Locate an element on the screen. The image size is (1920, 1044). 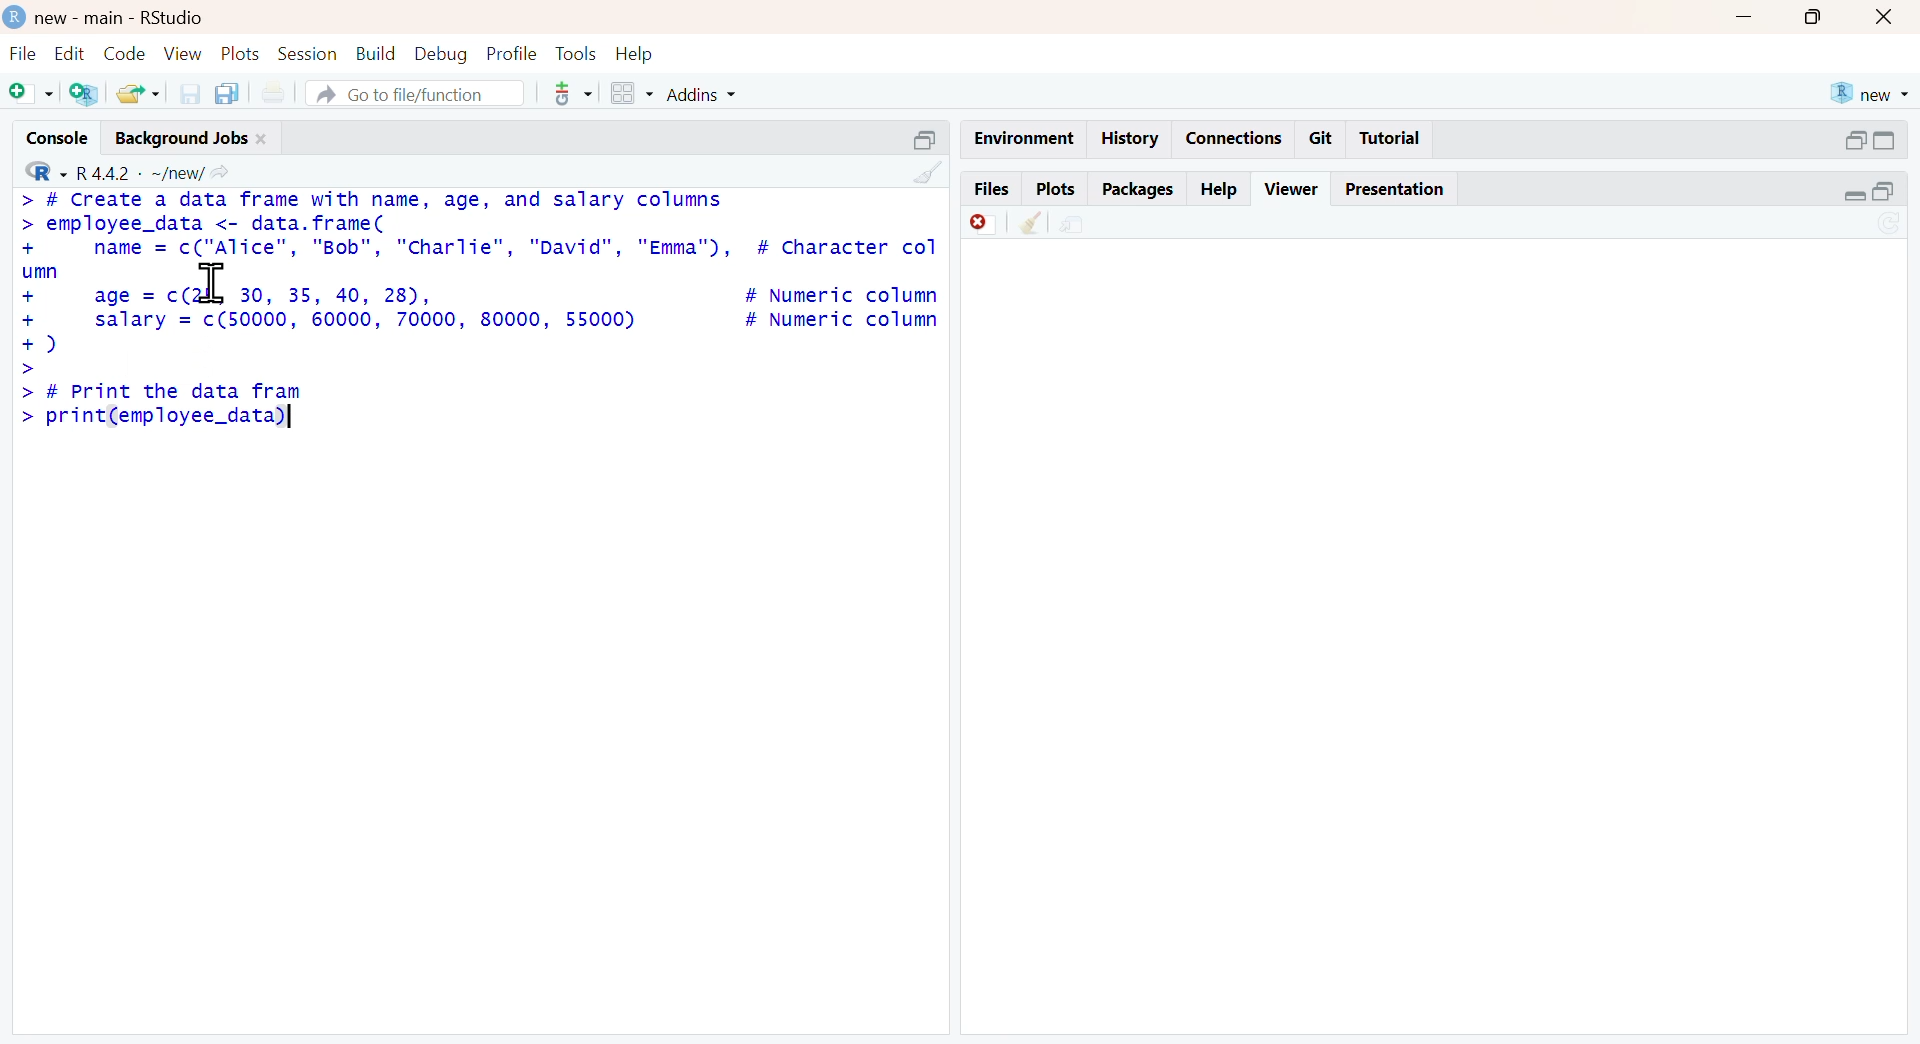
> # Create a data frame with name, age, and salary columns> employee_data <- data. frame(+ name = c("Alice", "Bob", "Charlie", "David", "Emma"), # Character column+ age = cal 30, 35, 40, 28), # Numeric column+ salary = c(50000, 60000, 70000, 80000, 55000) # Numeric column+)>> # Print the data fram print(employee_data) is located at coordinates (478, 309).